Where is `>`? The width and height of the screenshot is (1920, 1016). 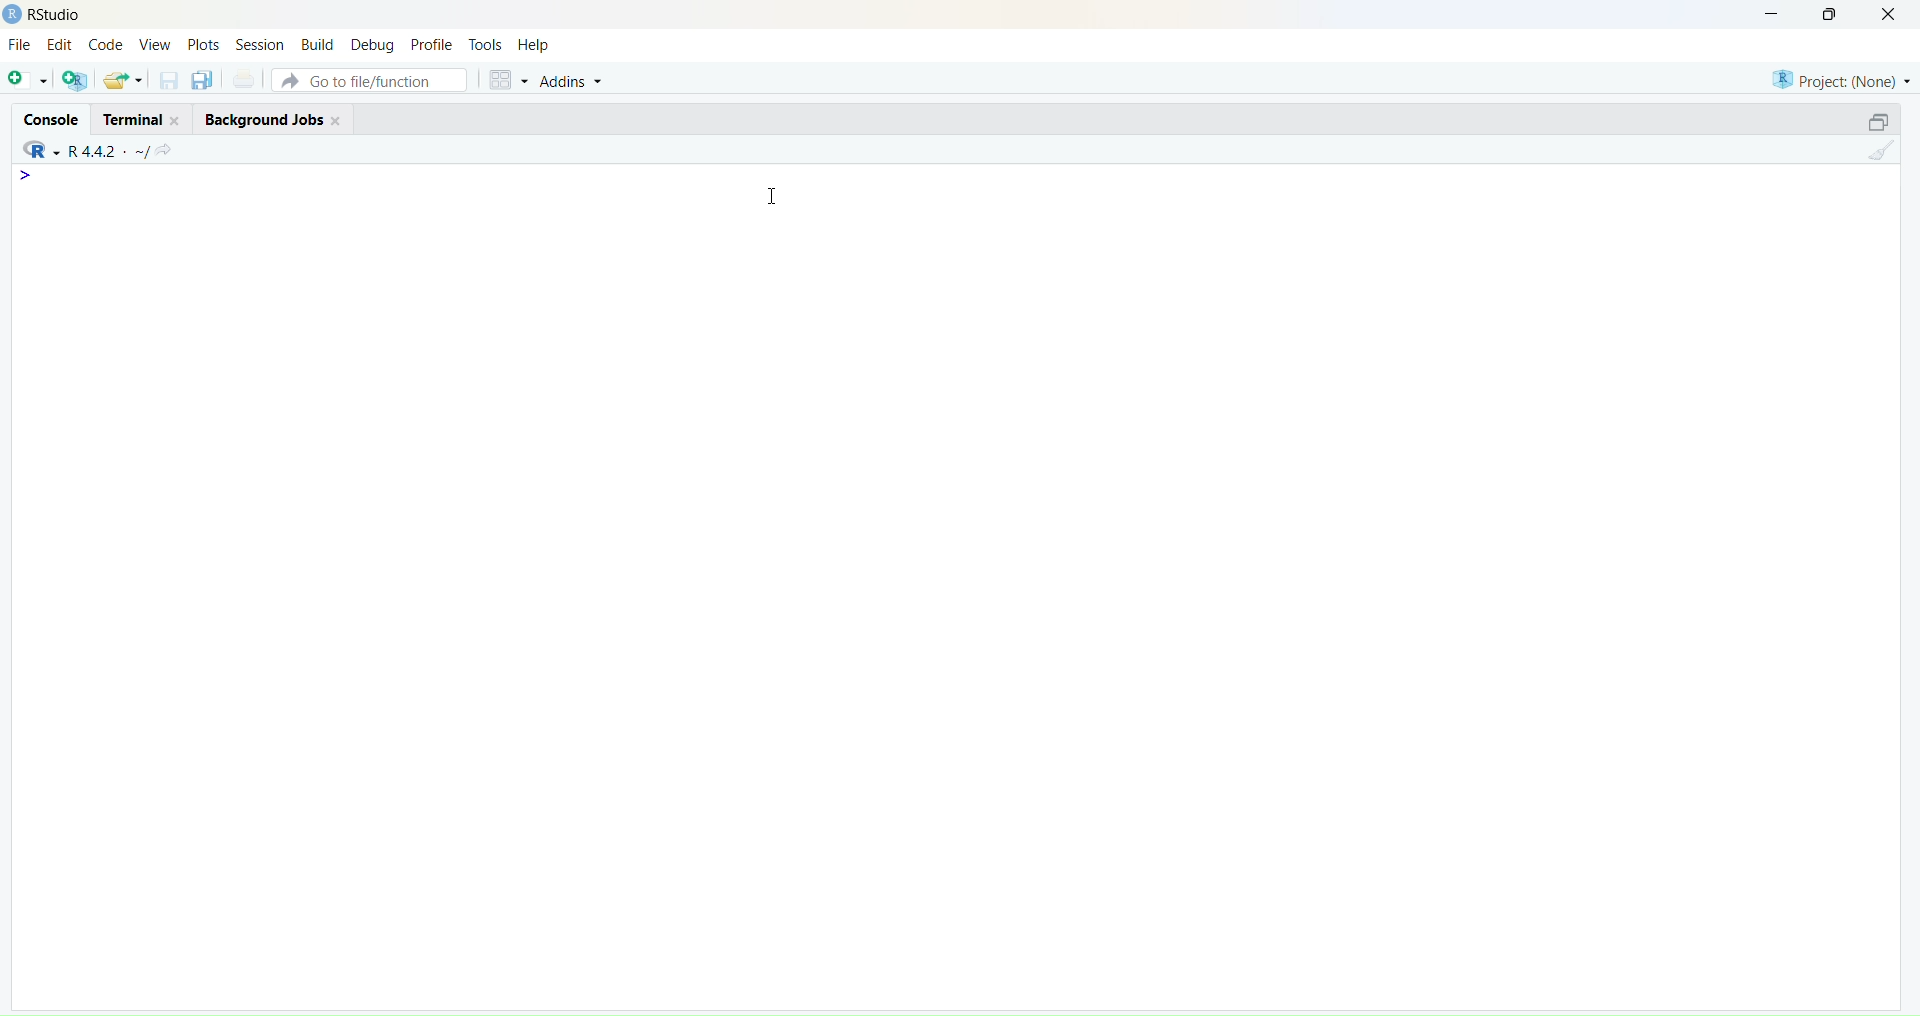
> is located at coordinates (30, 176).